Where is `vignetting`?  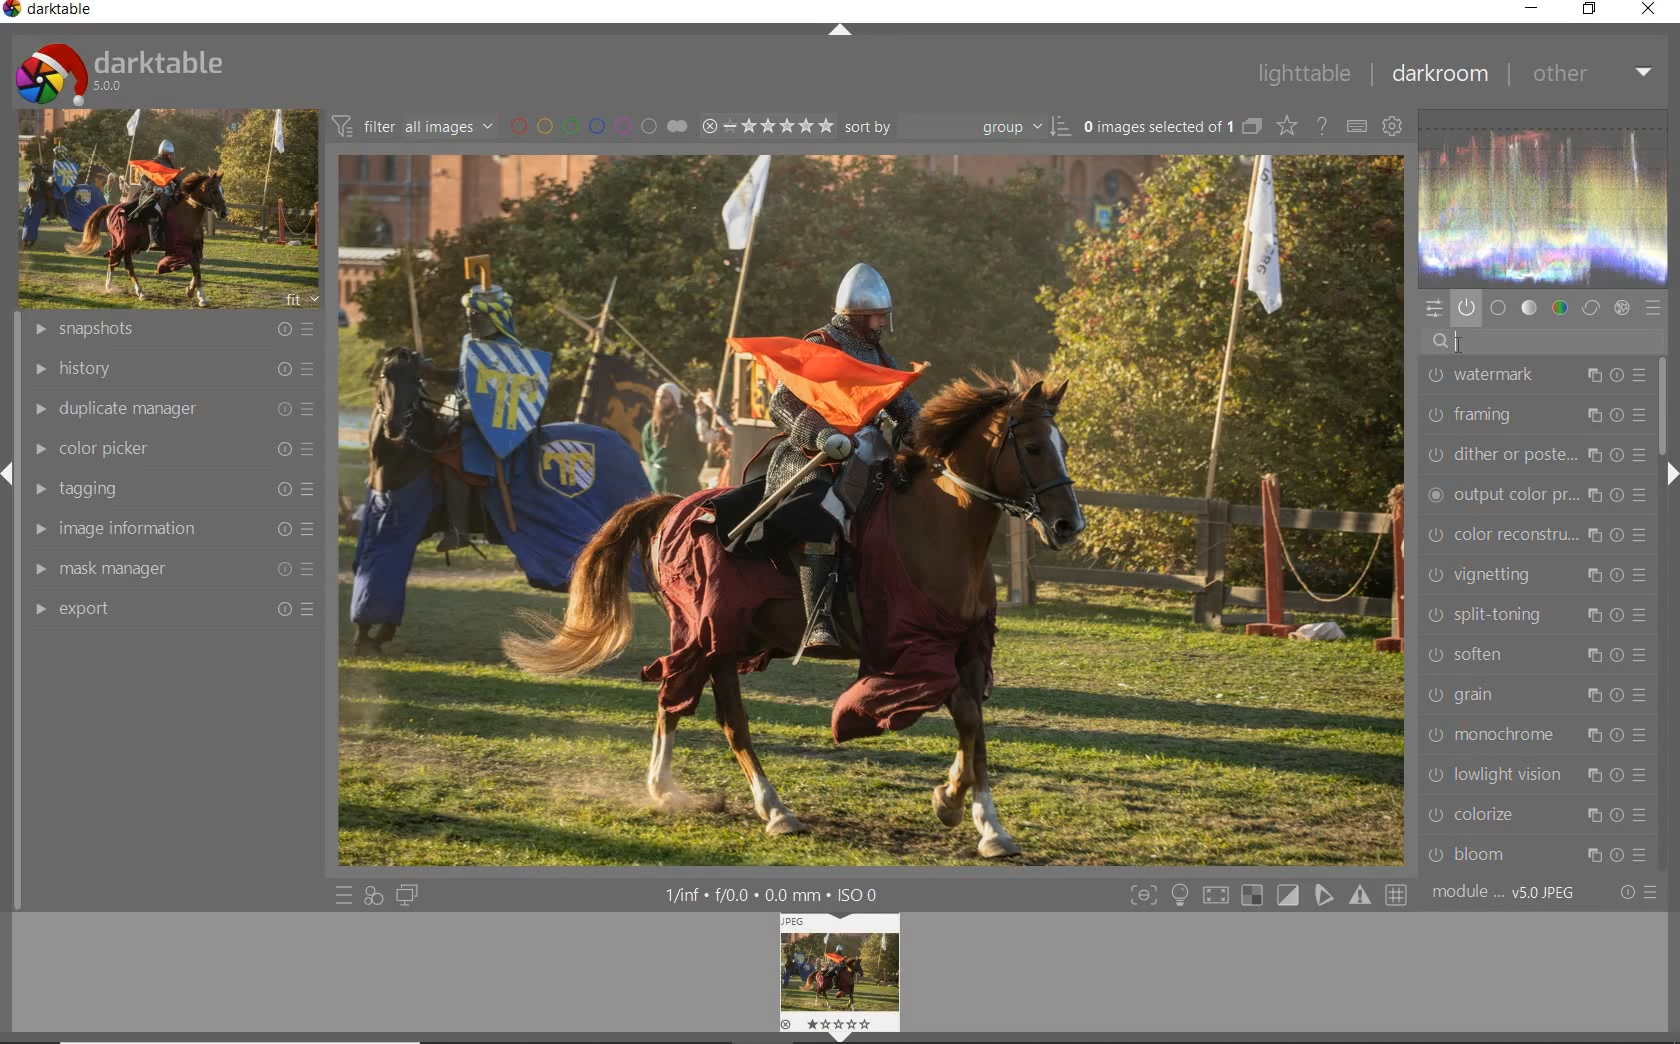
vignetting is located at coordinates (1536, 577).